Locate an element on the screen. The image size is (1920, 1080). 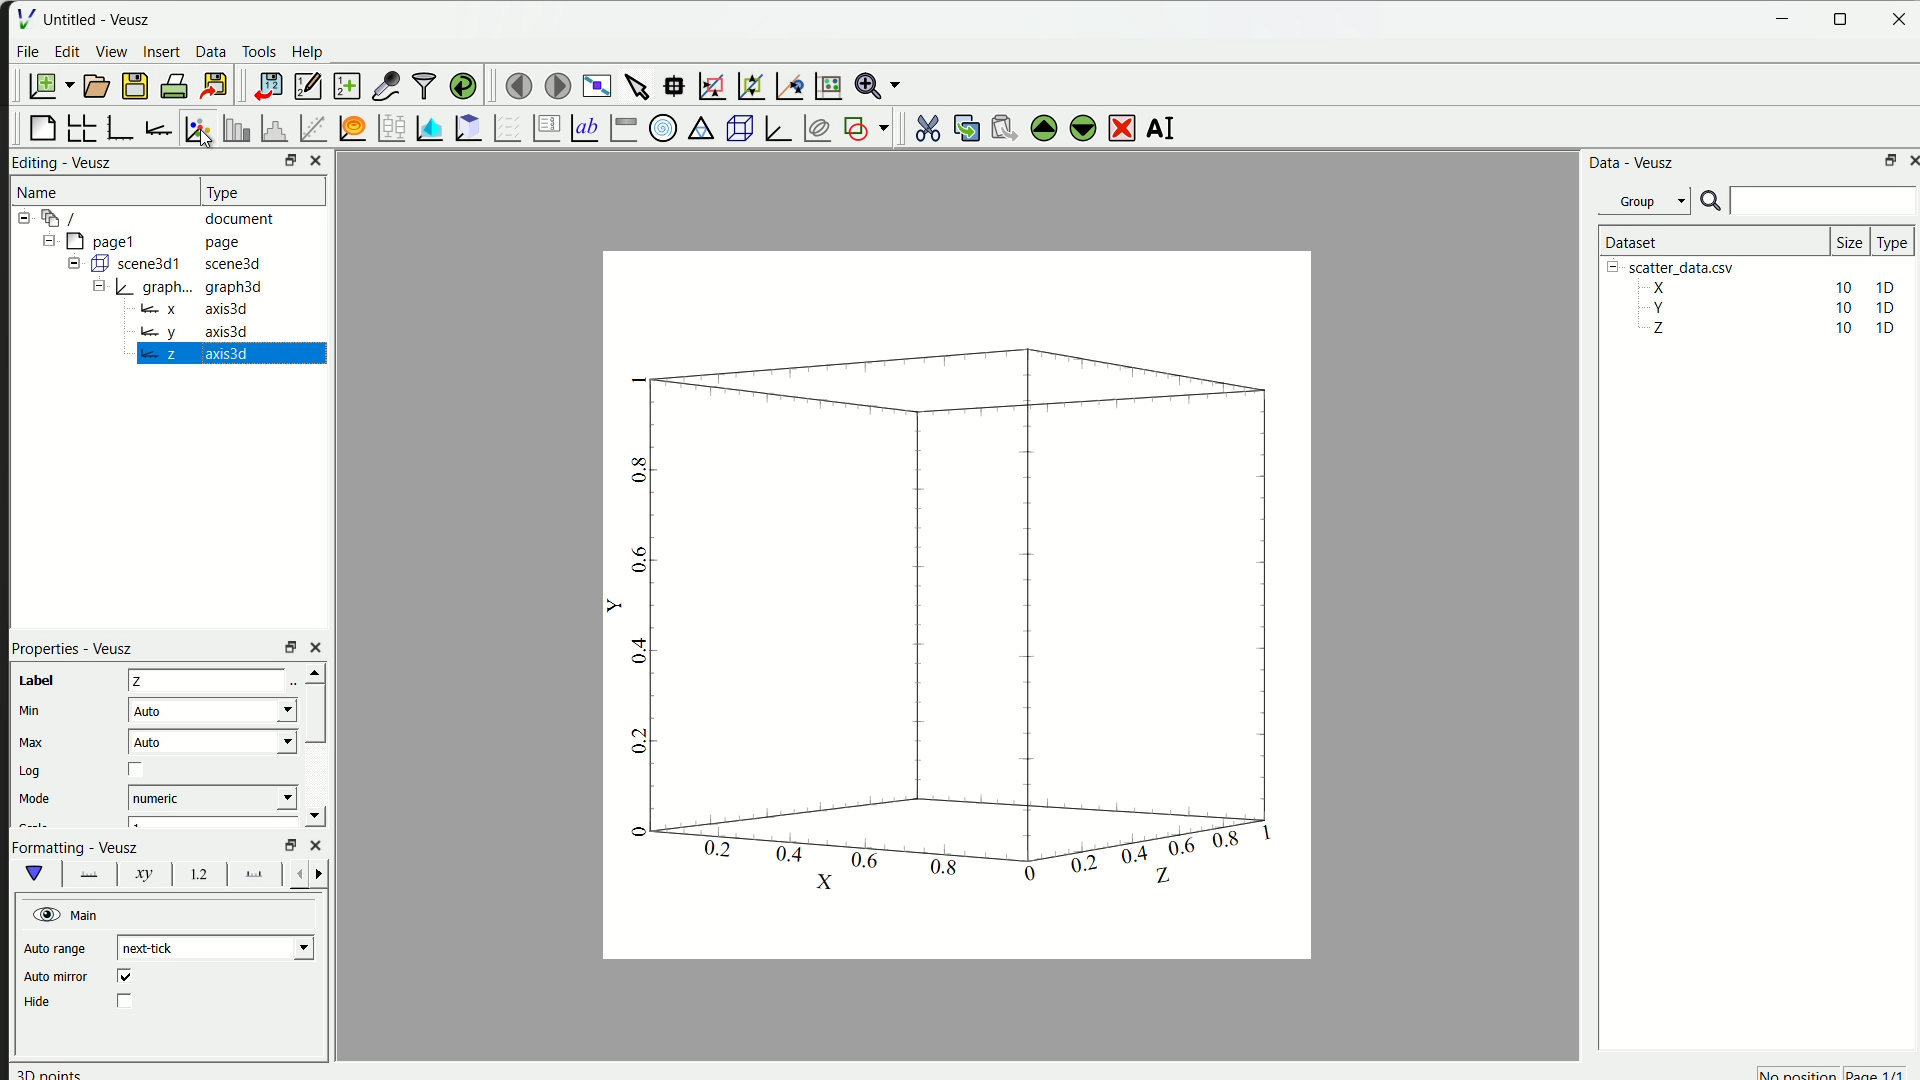
= ( scene3d1  scene3d is located at coordinates (169, 263).